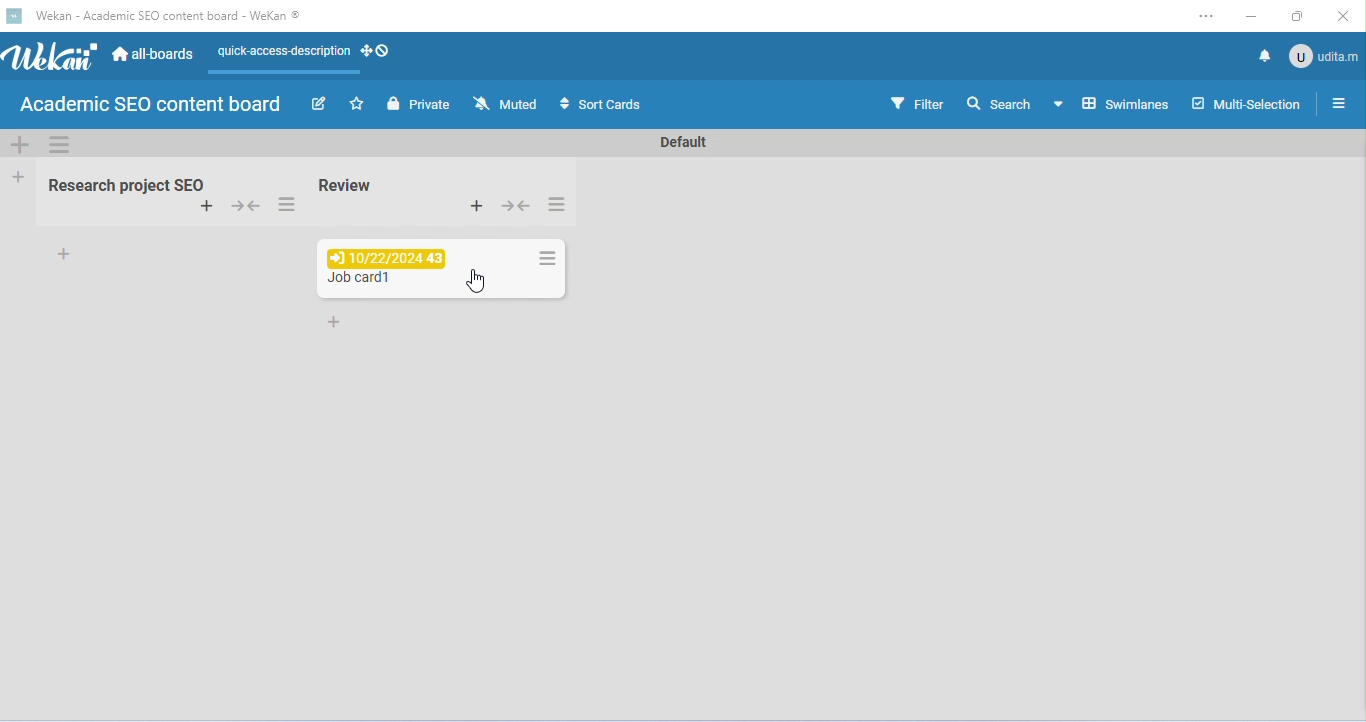 The width and height of the screenshot is (1366, 722). I want to click on settings and more, so click(1205, 17).